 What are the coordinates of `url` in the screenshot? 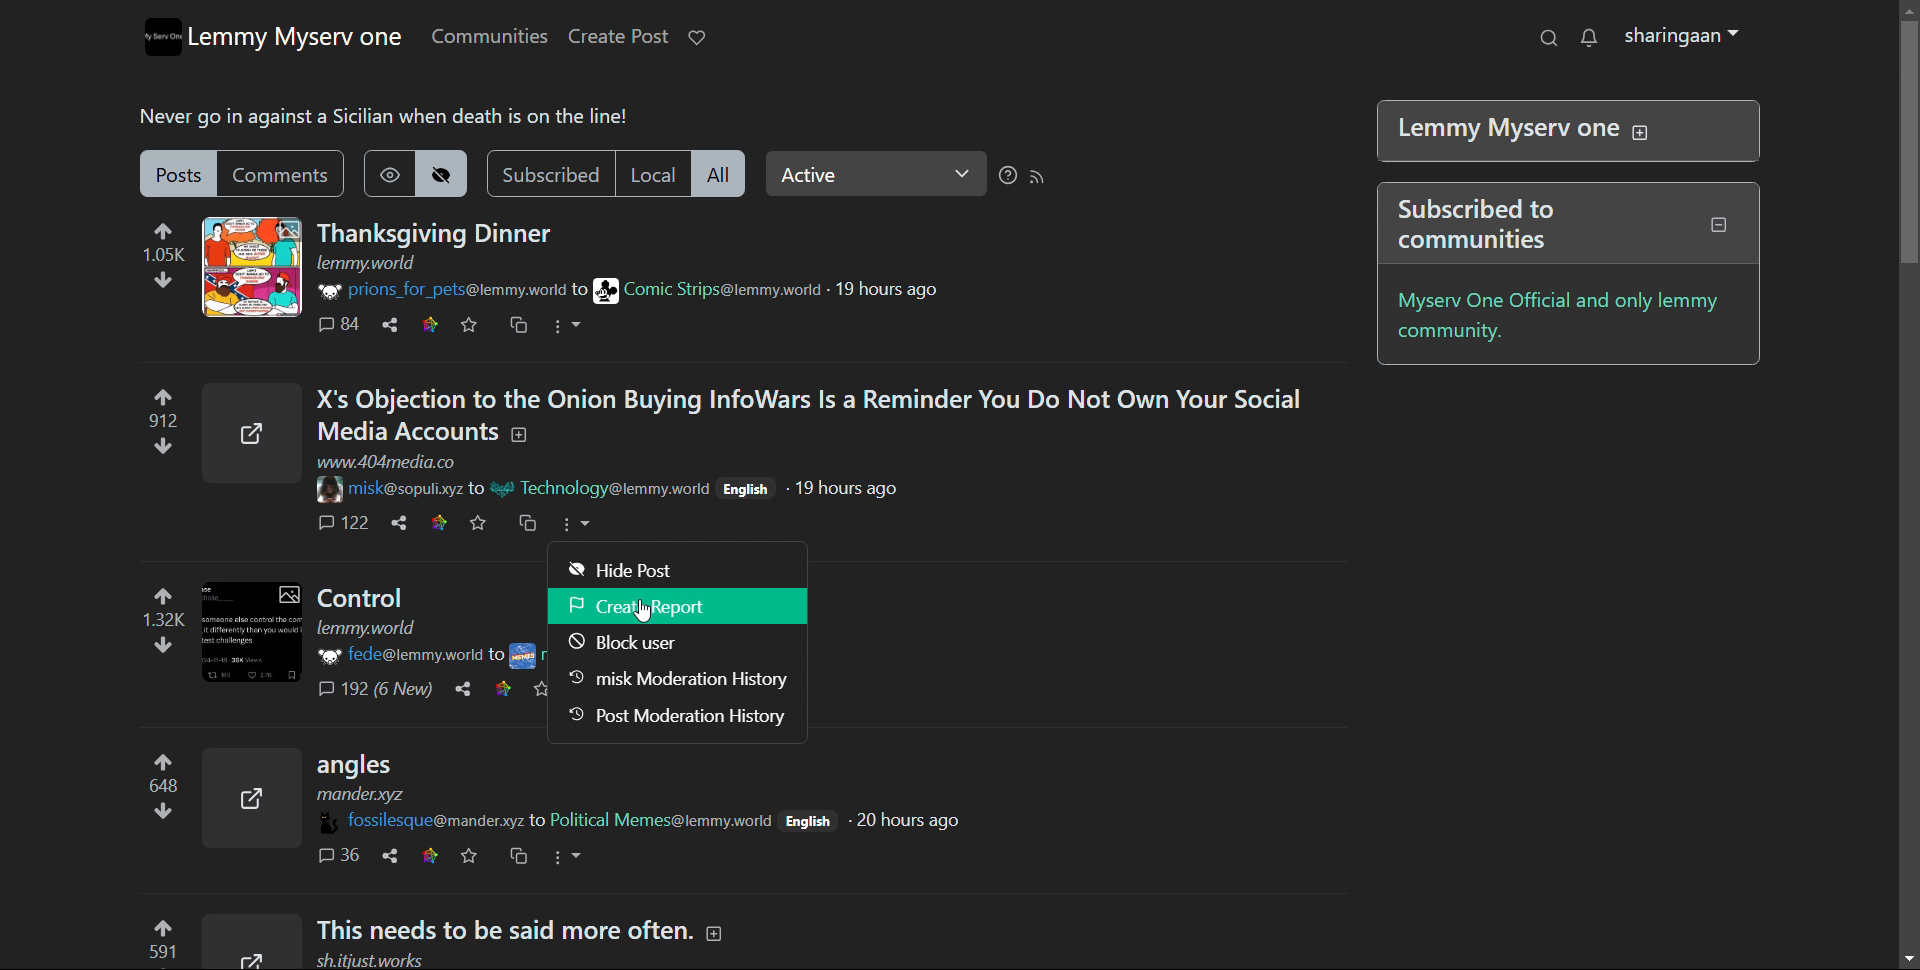 It's located at (370, 960).